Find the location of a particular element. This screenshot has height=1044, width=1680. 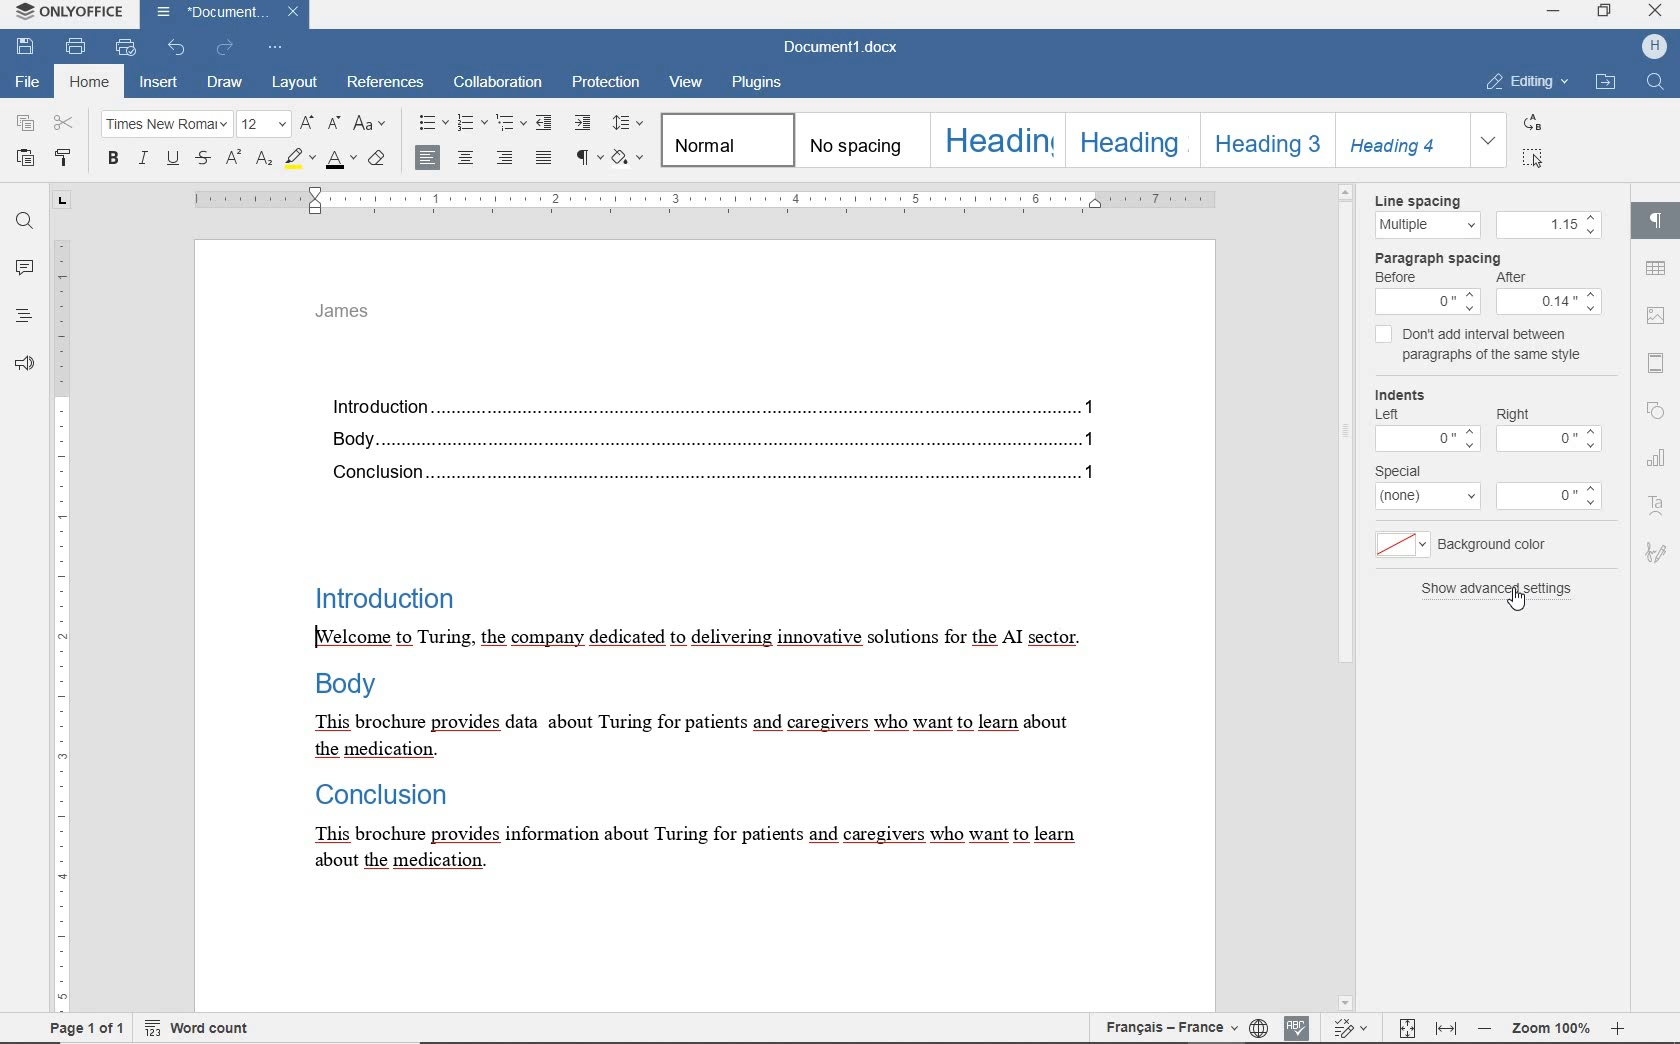

comments is located at coordinates (24, 270).